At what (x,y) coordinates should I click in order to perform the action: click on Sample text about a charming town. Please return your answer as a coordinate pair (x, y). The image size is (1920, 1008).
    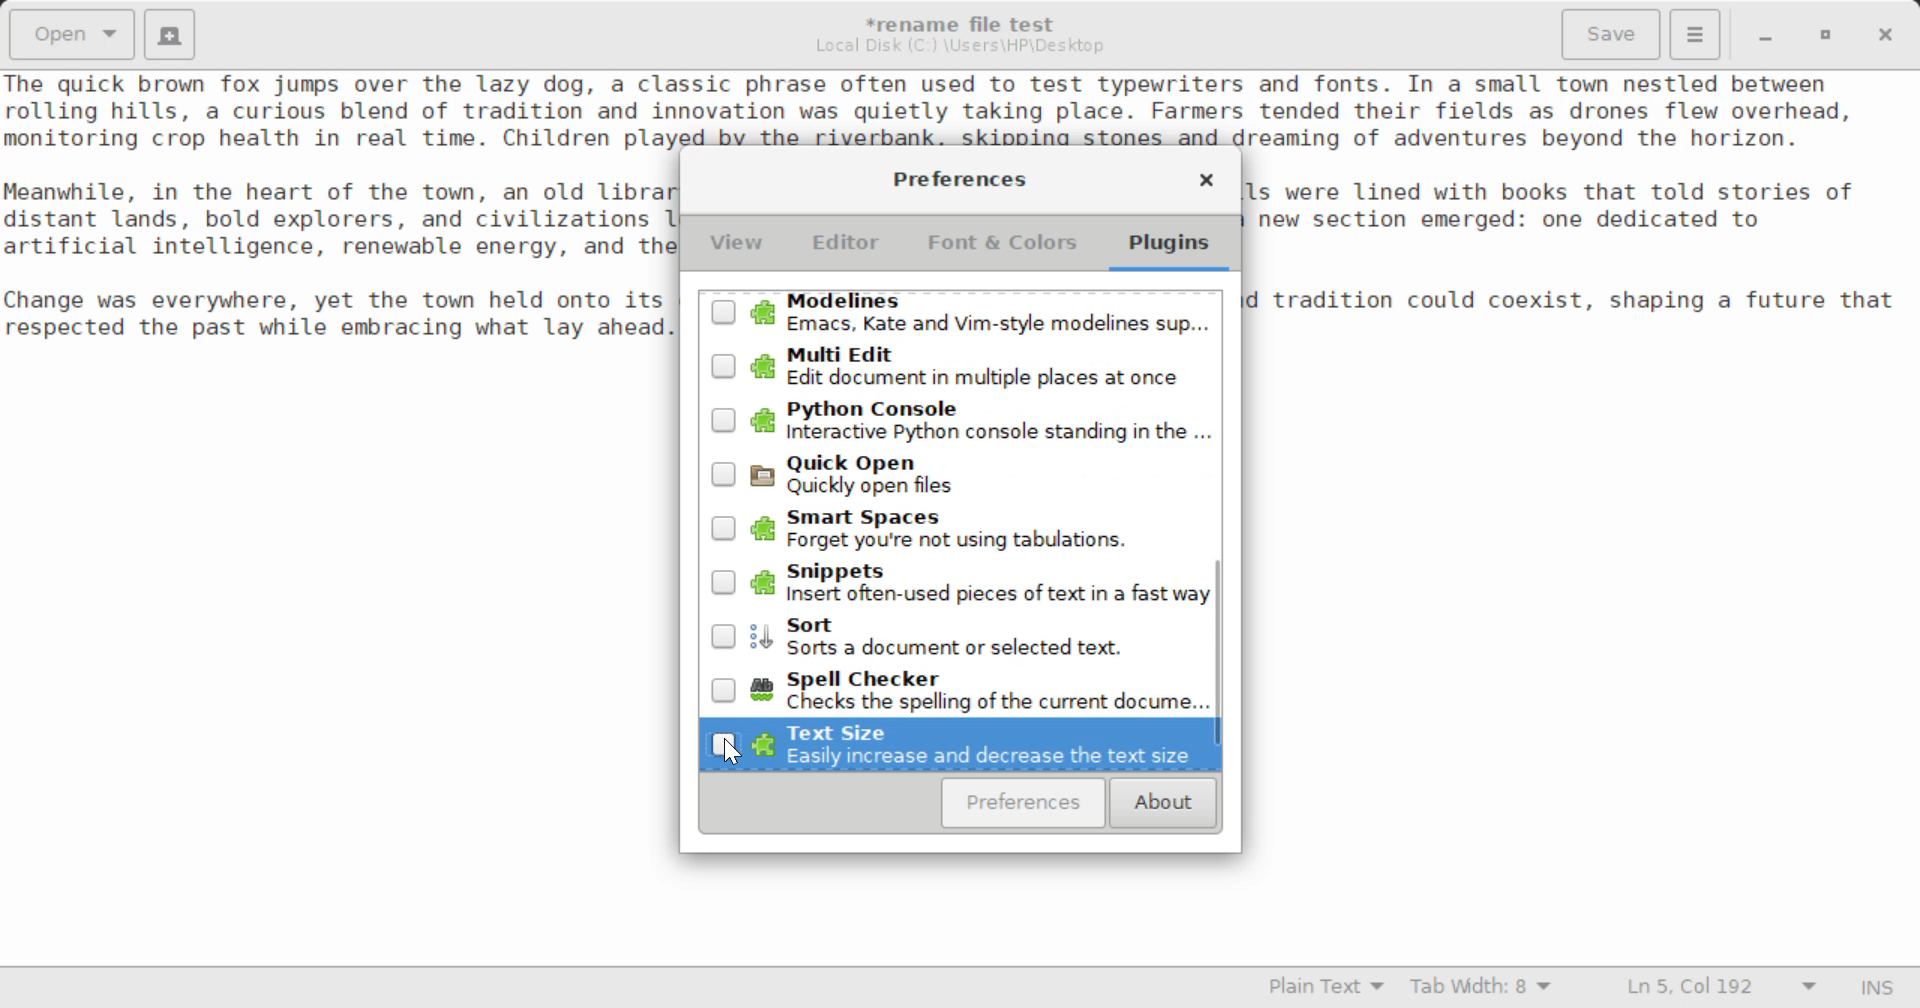
    Looking at the image, I should click on (960, 109).